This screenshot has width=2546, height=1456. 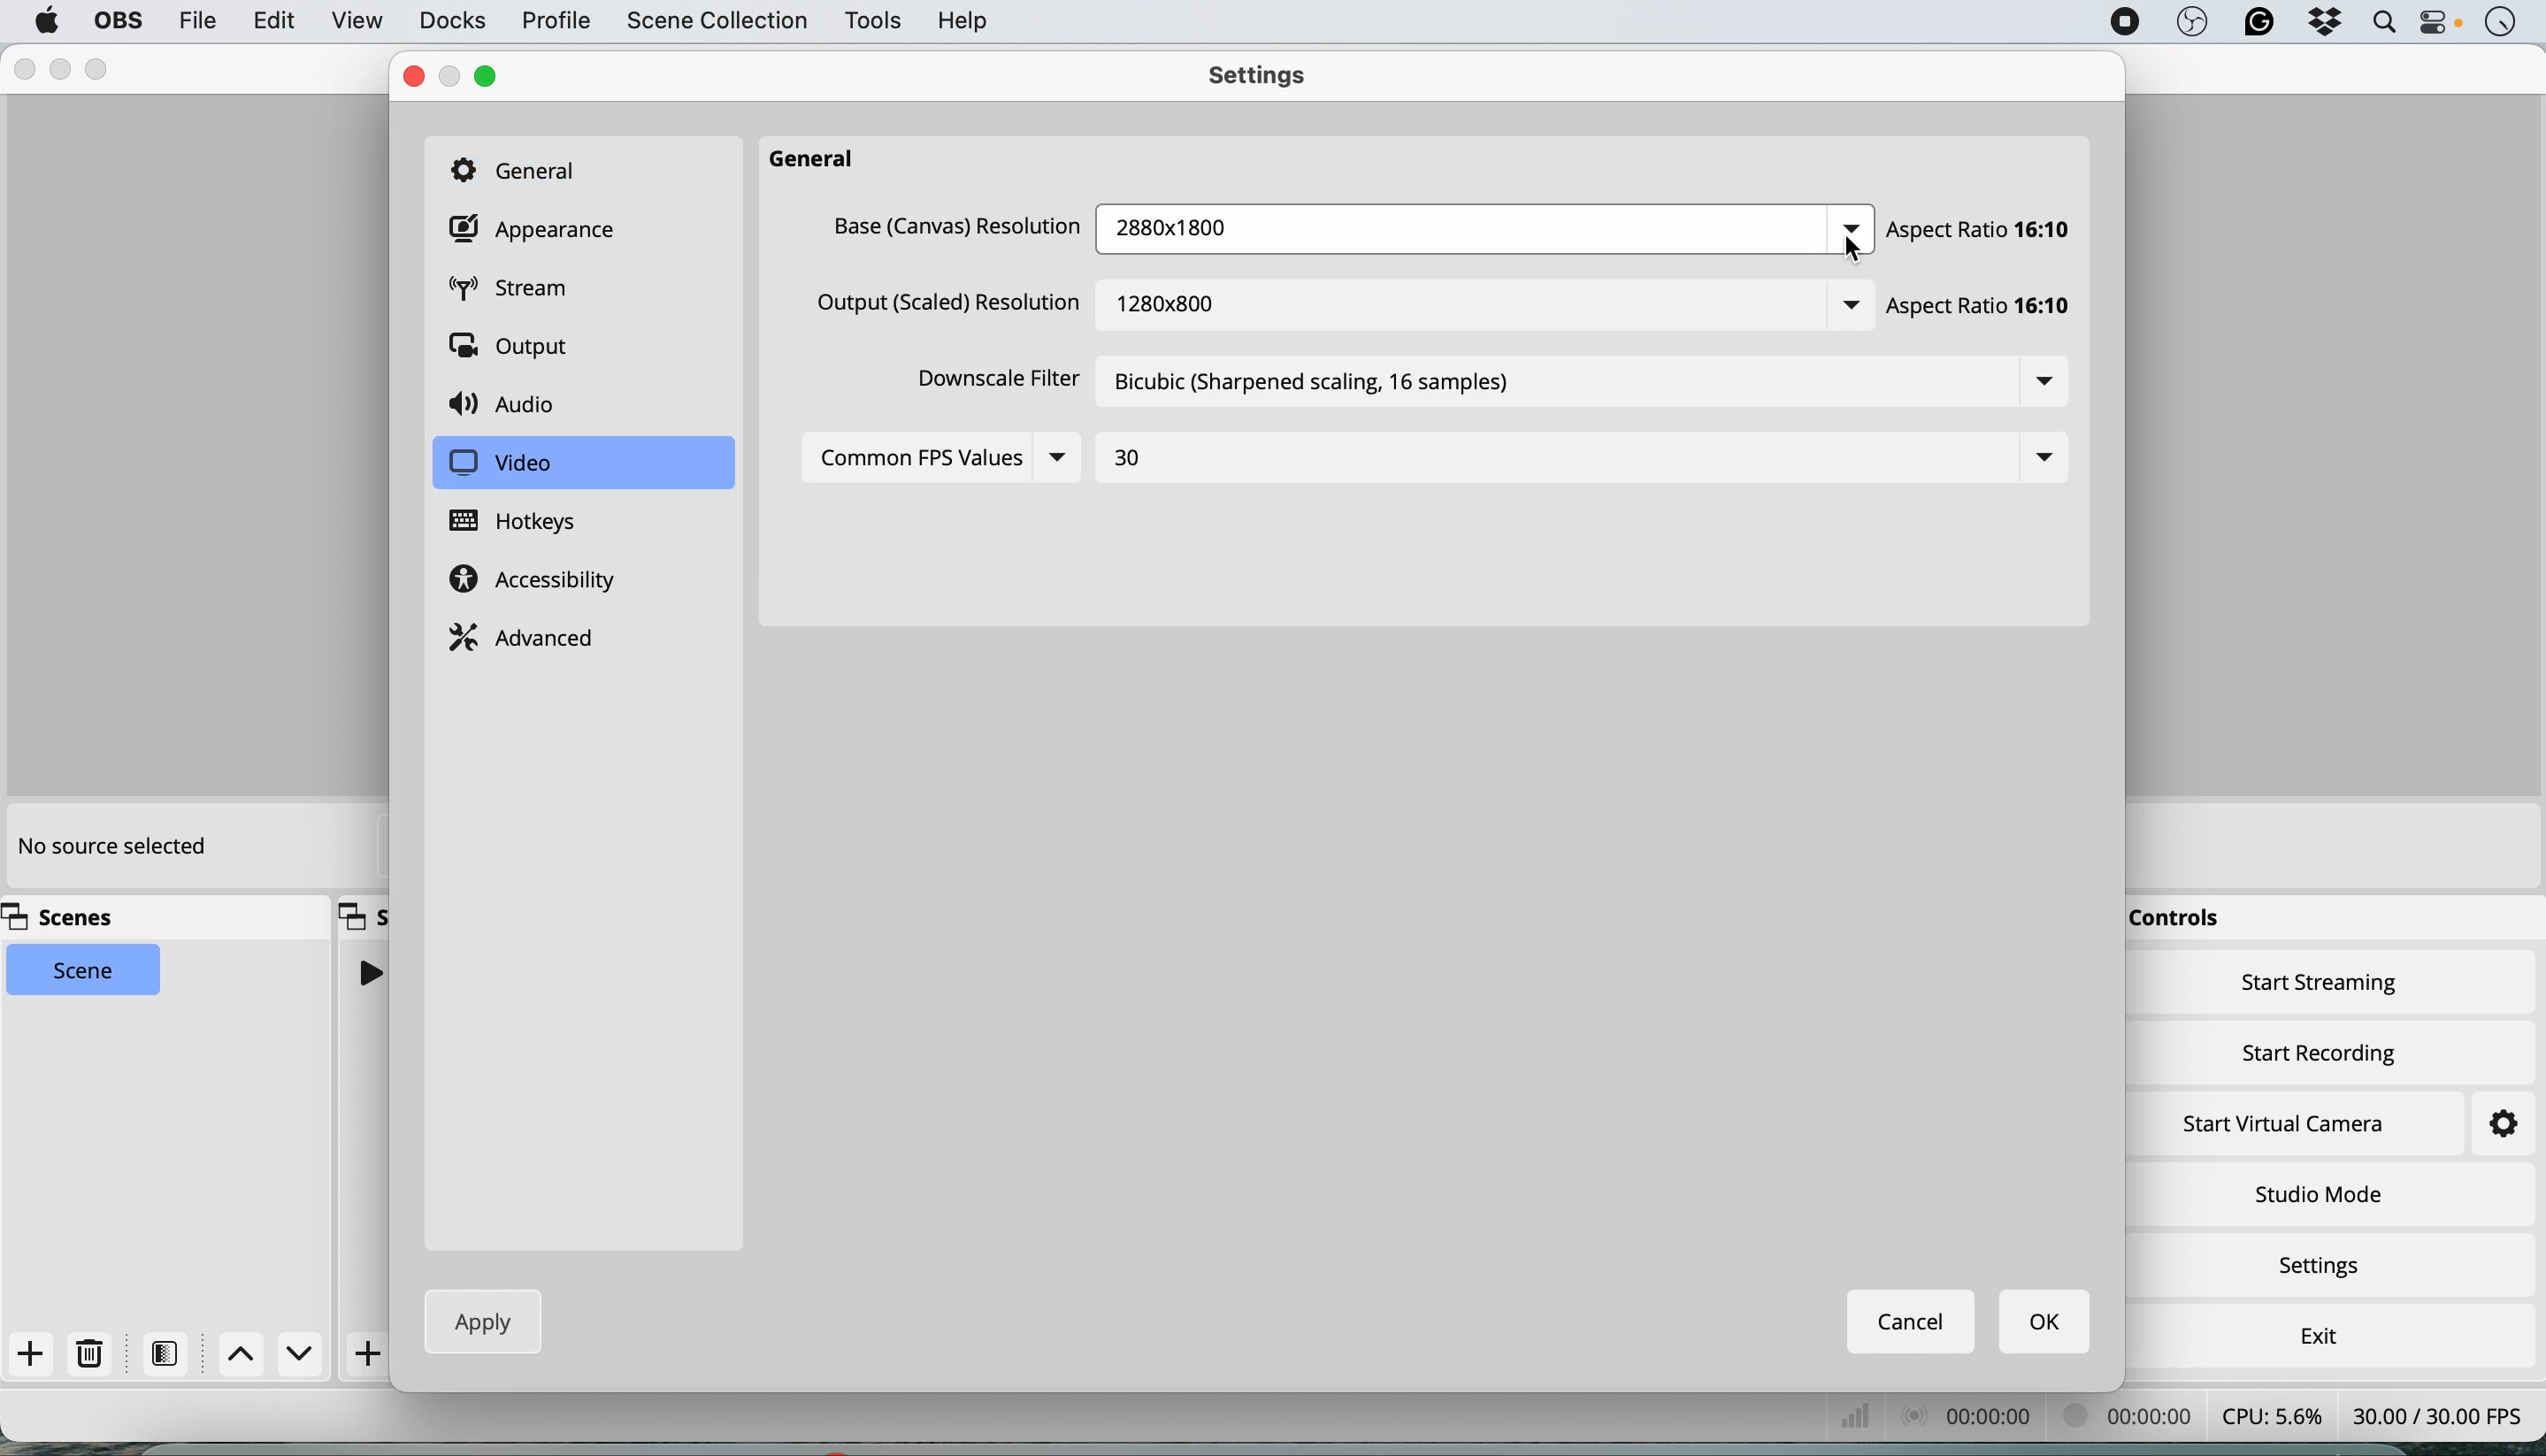 What do you see at coordinates (715, 23) in the screenshot?
I see `scene collection` at bounding box center [715, 23].